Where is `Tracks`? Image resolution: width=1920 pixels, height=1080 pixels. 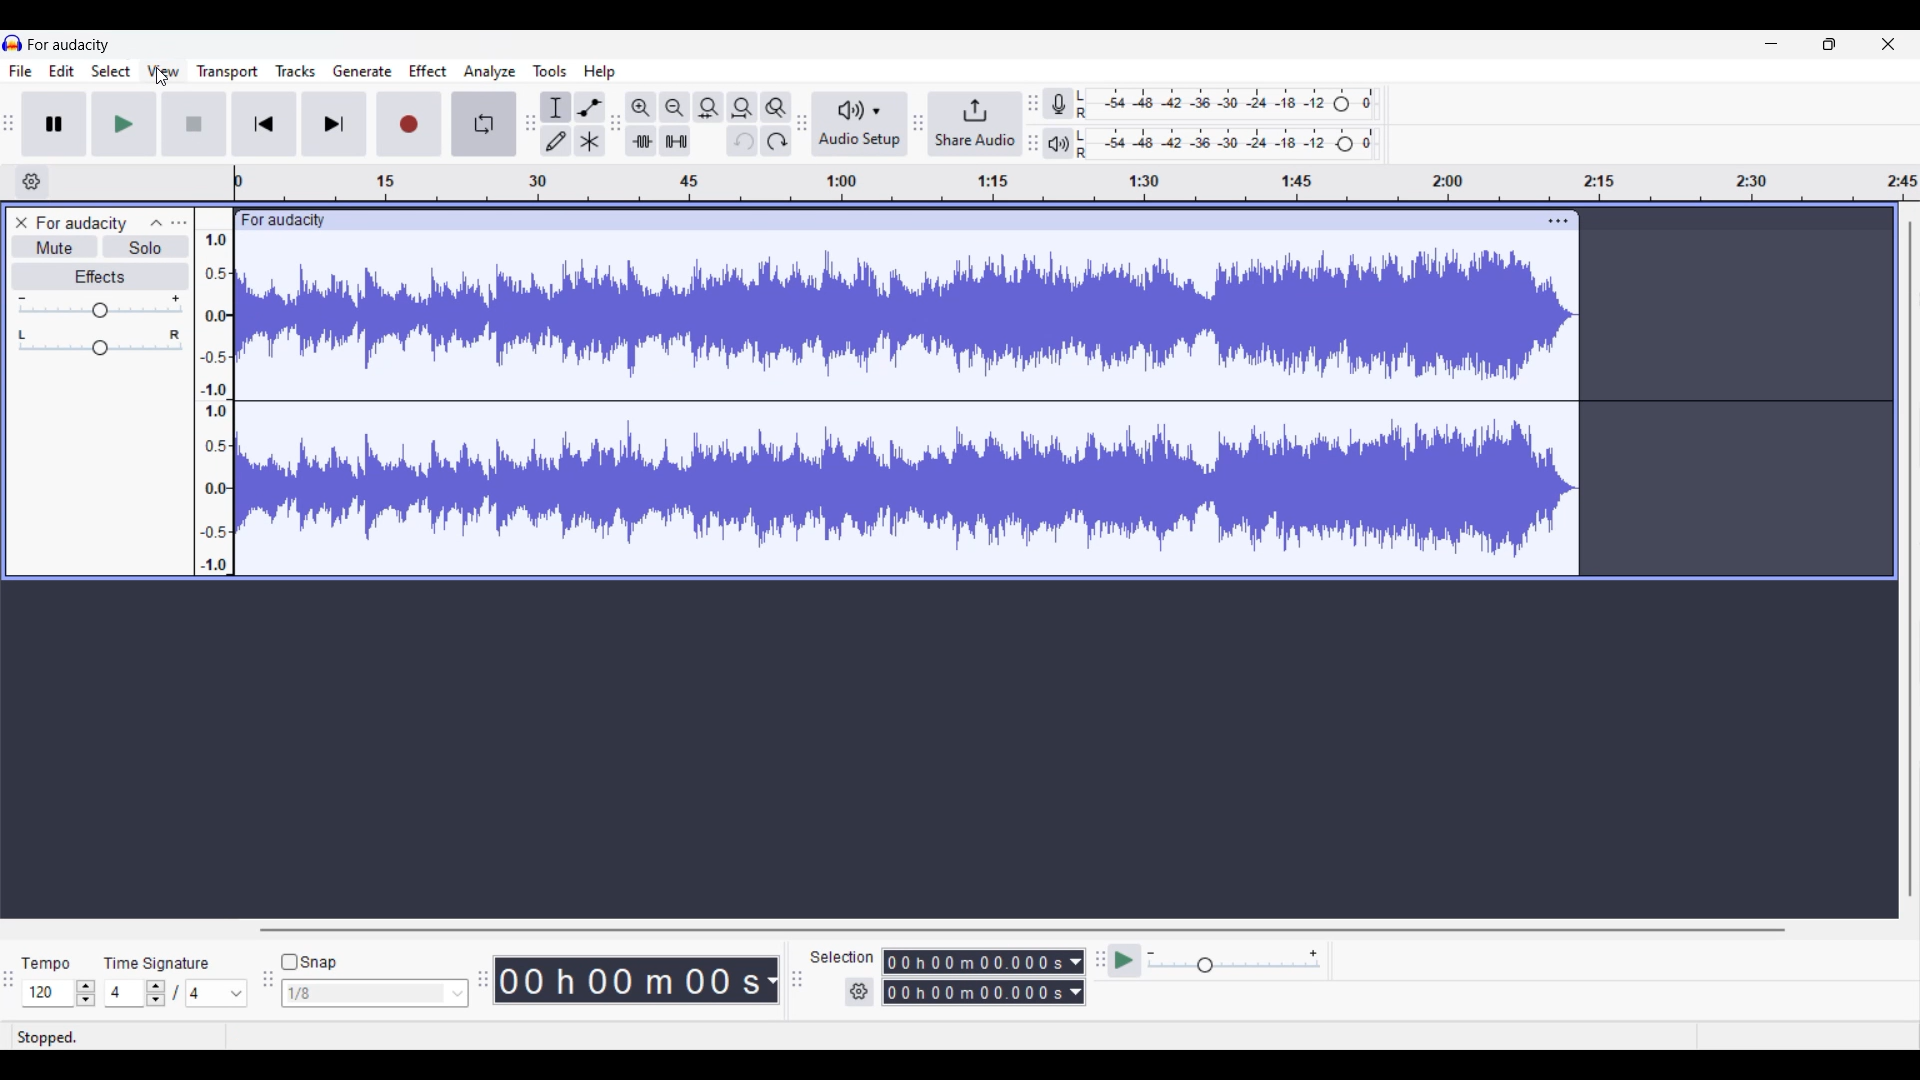
Tracks is located at coordinates (296, 71).